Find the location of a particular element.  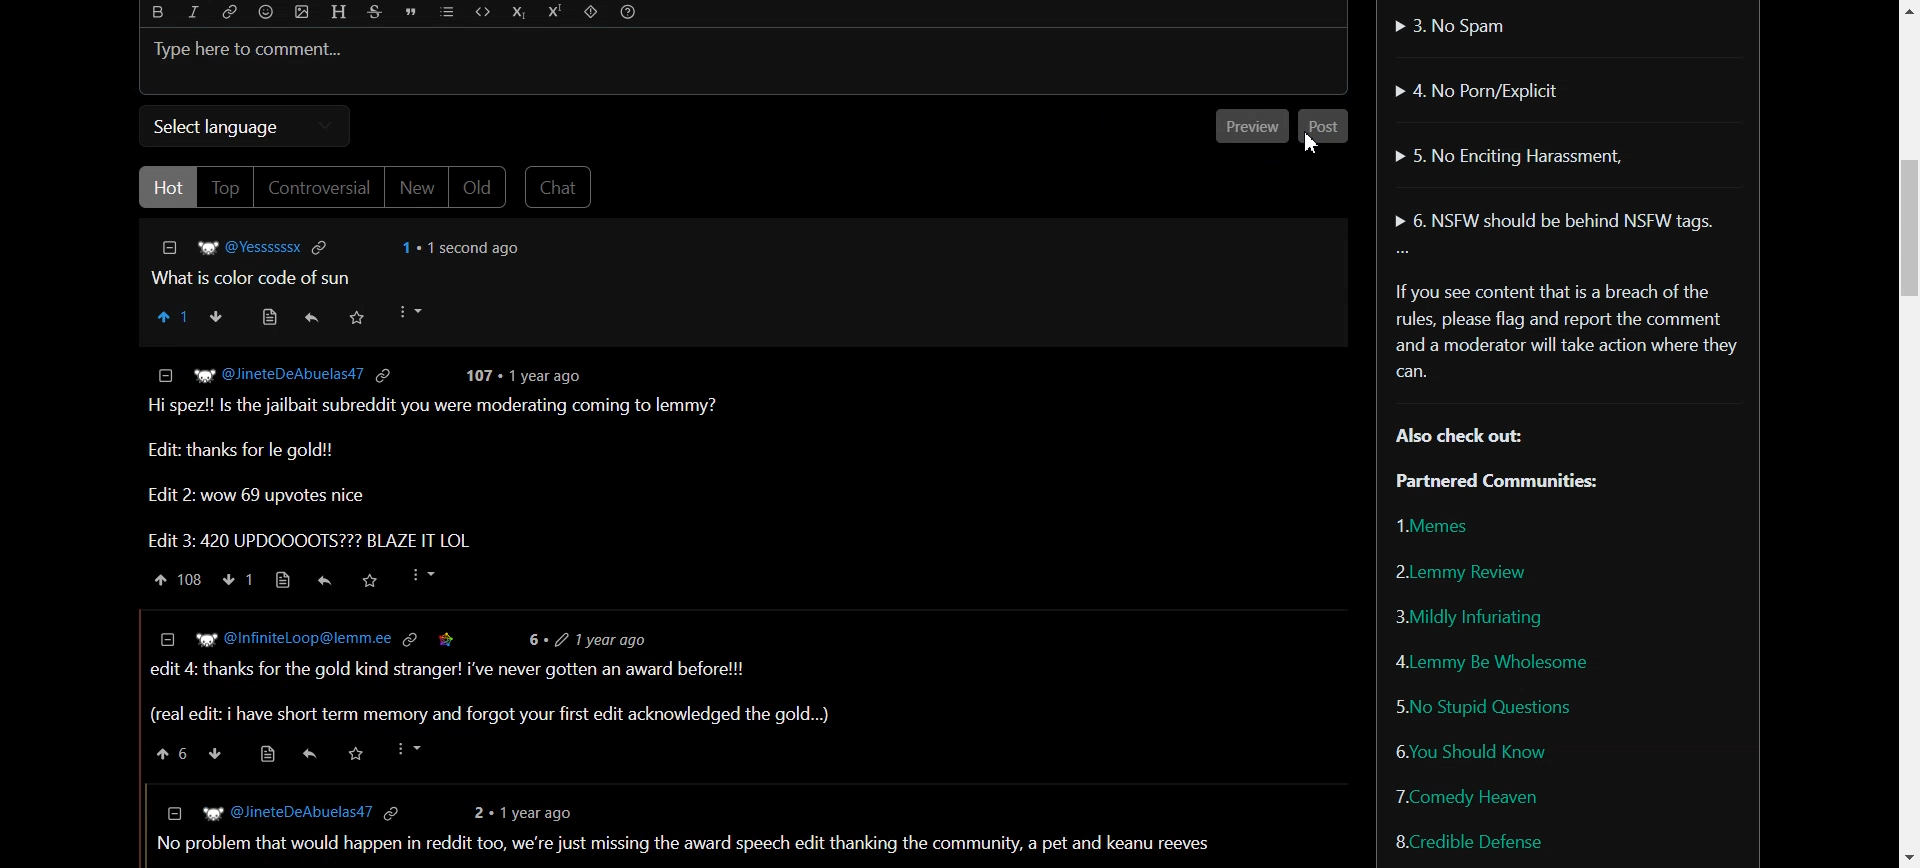

Old is located at coordinates (481, 188).